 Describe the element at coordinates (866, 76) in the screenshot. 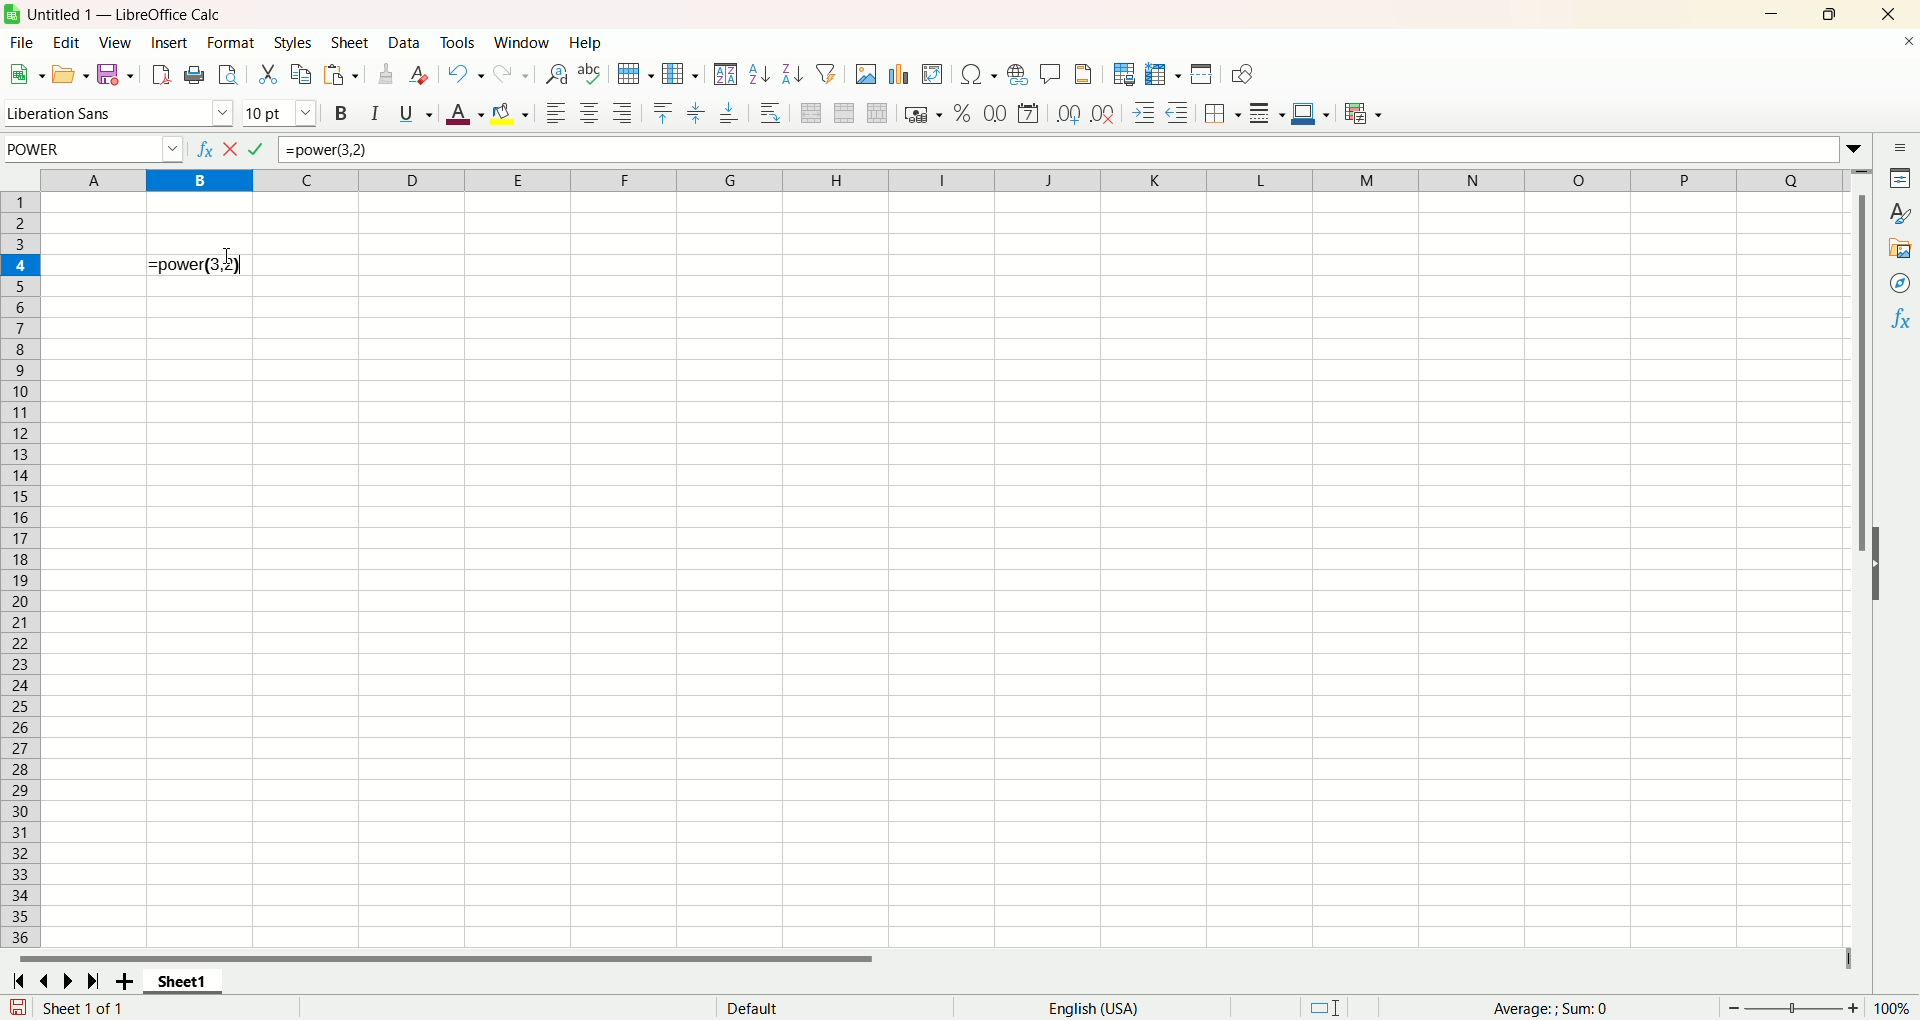

I see `insert image` at that location.